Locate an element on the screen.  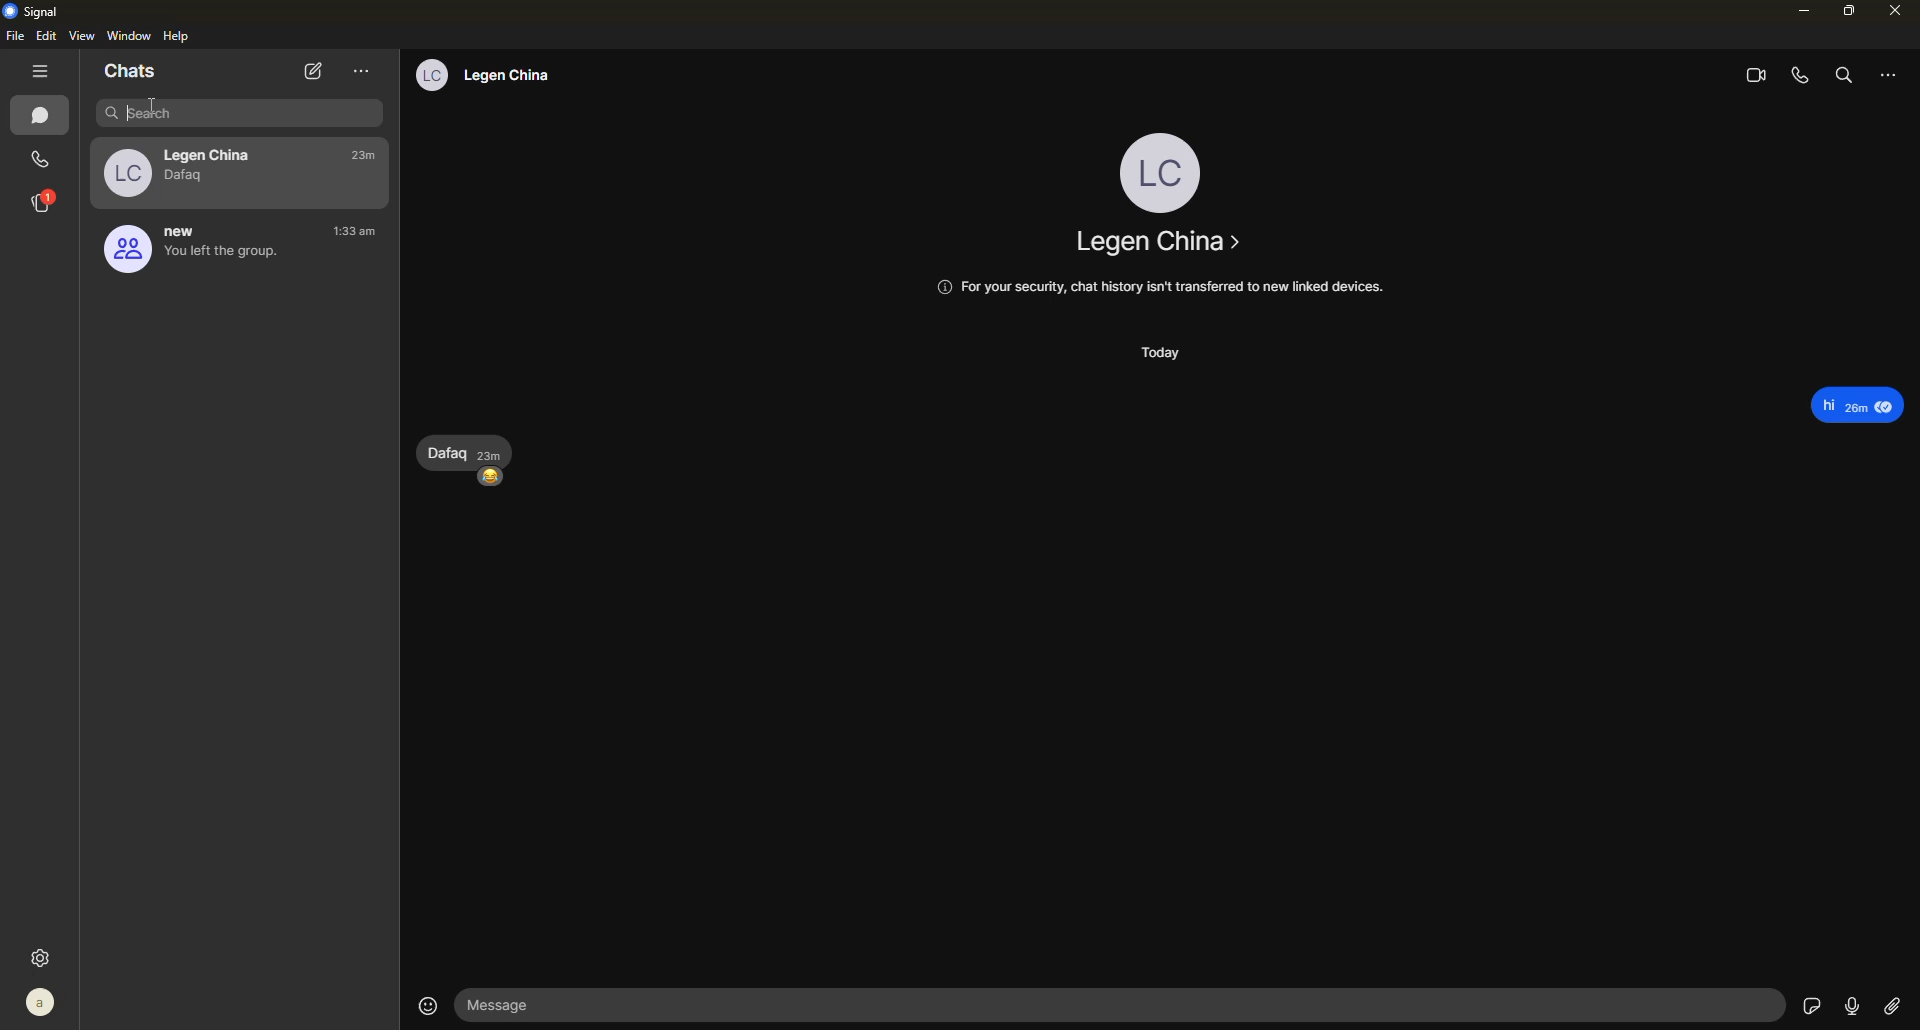
emoji is located at coordinates (427, 1004).